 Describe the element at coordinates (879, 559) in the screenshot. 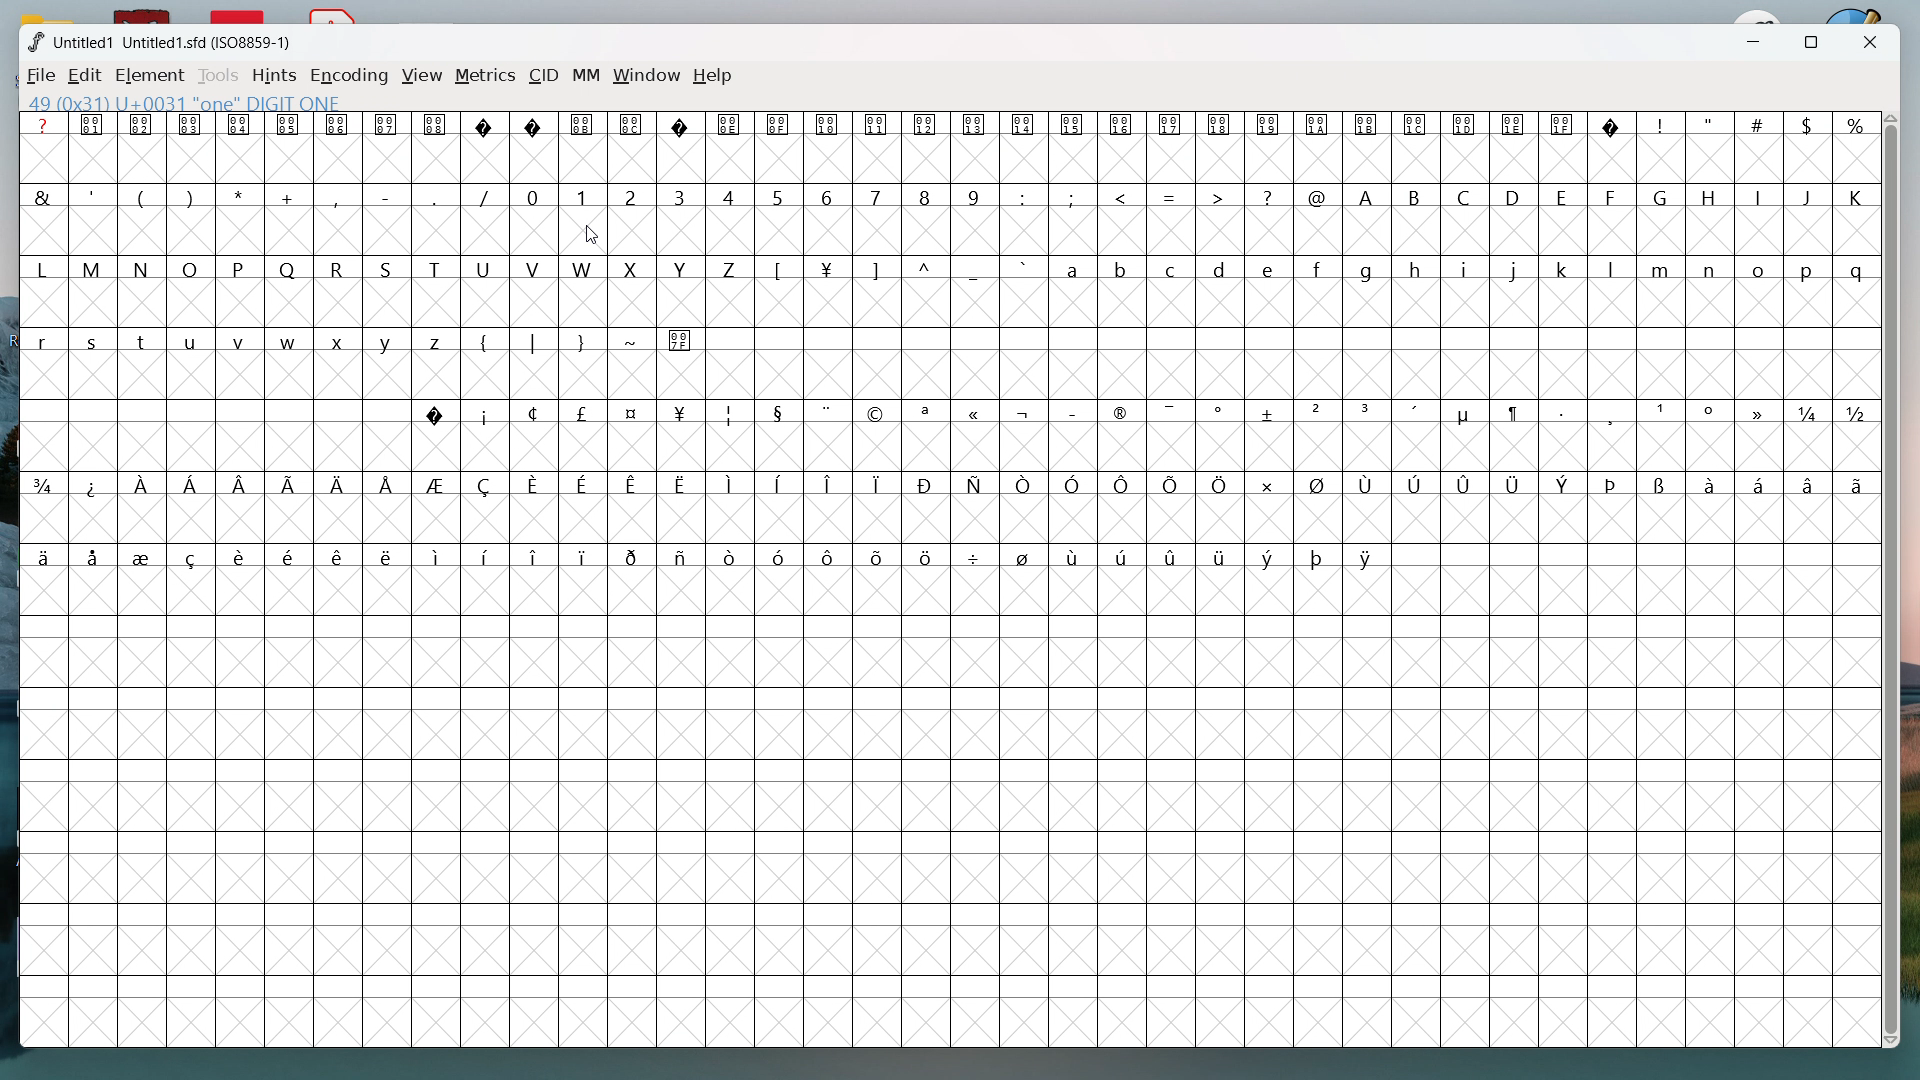

I see `symbol` at that location.